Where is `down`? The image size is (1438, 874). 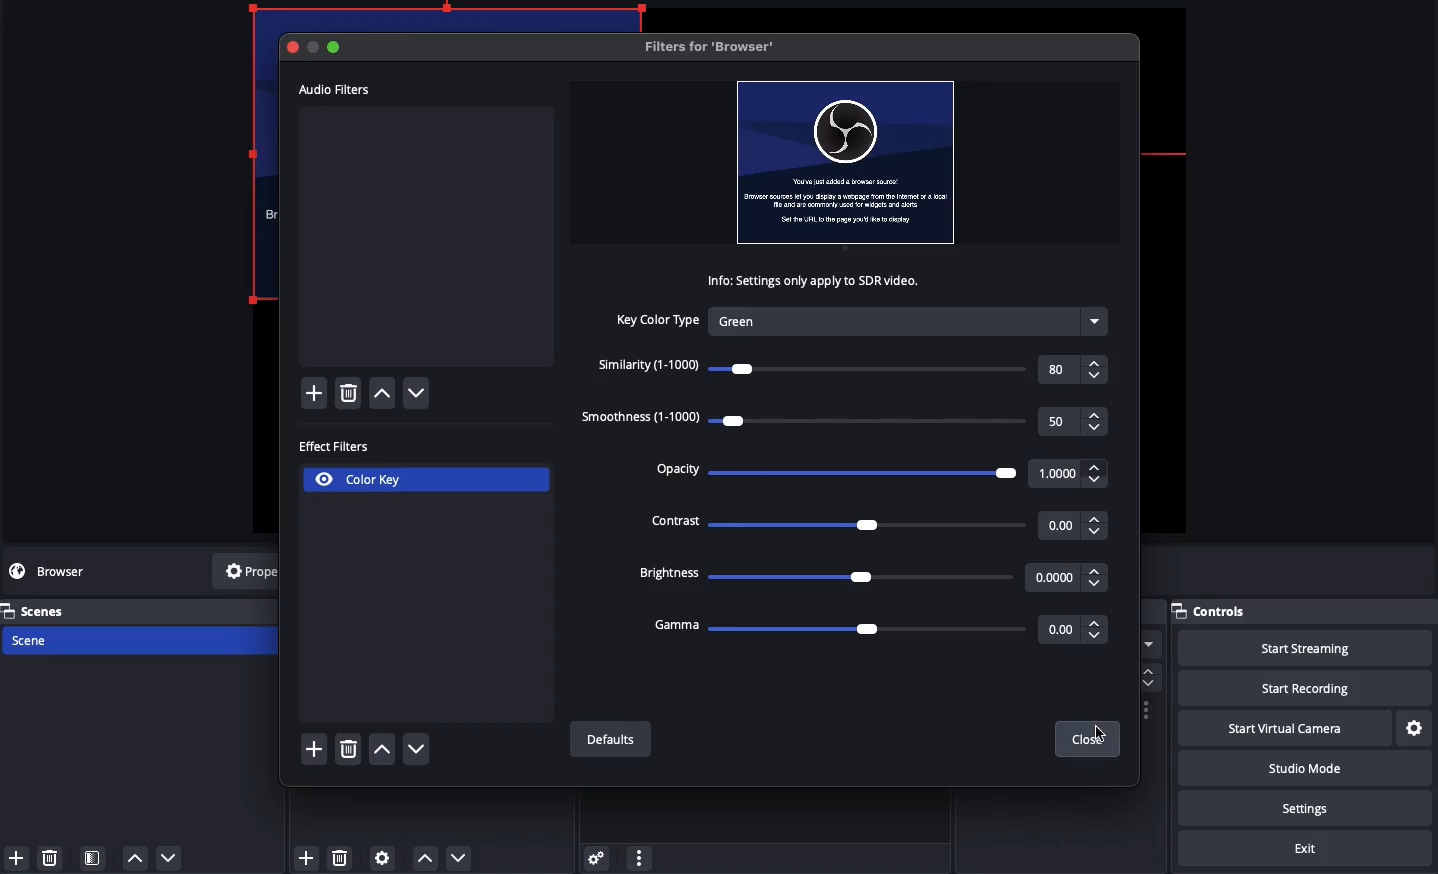
down is located at coordinates (169, 856).